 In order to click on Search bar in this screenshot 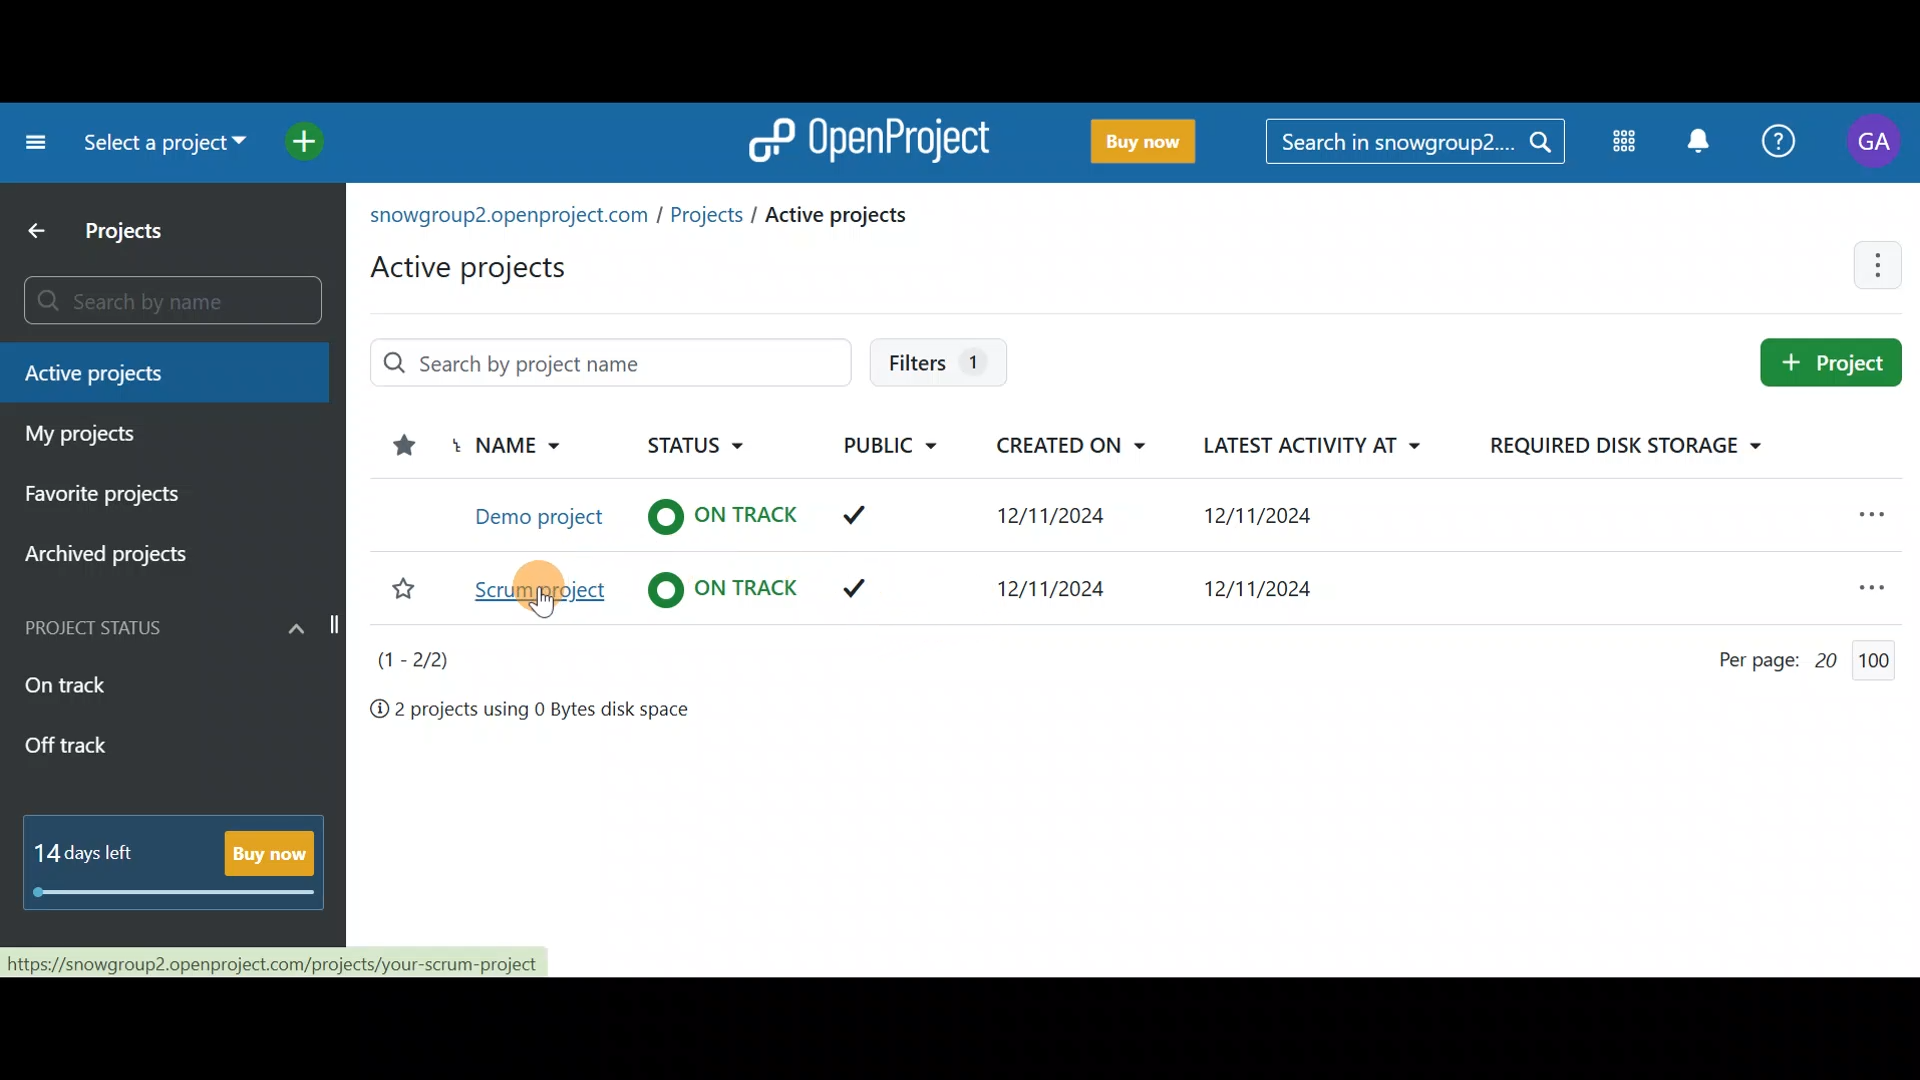, I will do `click(1414, 145)`.